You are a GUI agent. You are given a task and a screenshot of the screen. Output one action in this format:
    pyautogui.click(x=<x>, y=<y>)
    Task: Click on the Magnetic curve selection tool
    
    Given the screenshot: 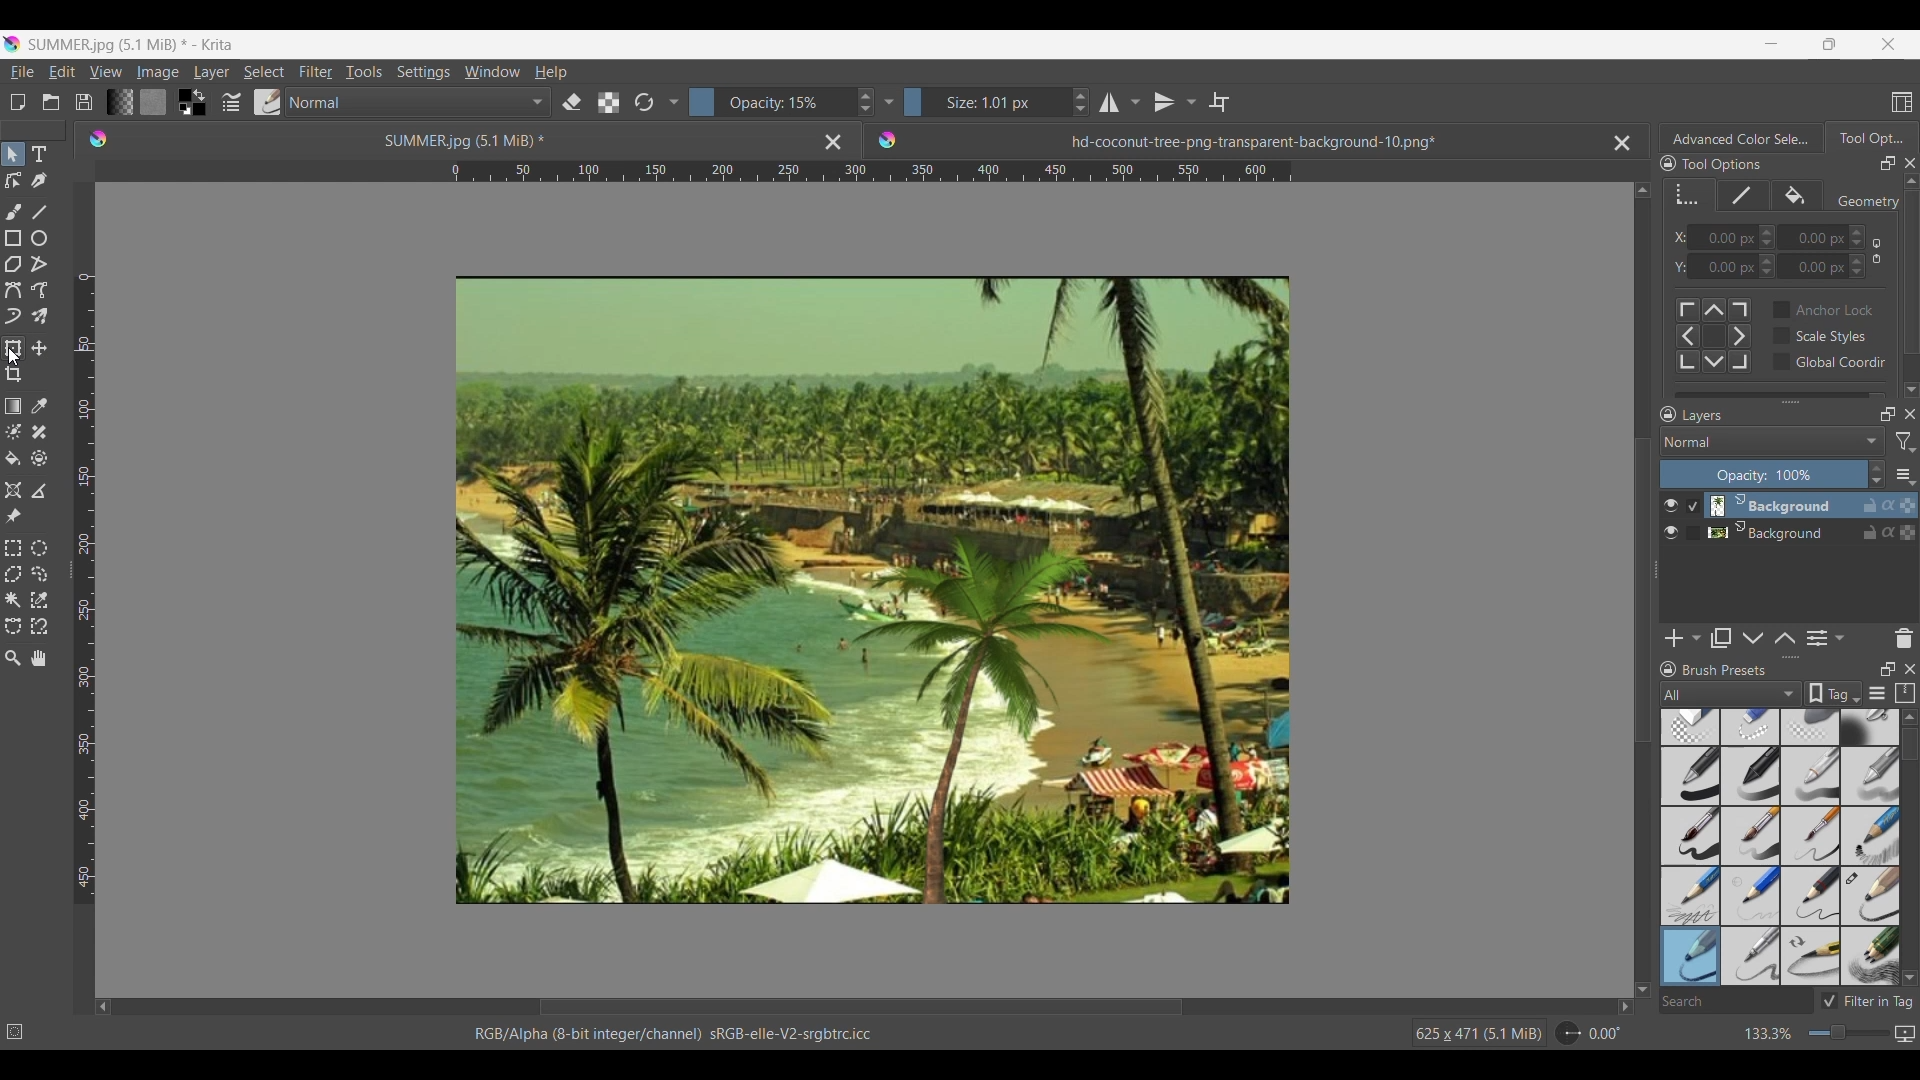 What is the action you would take?
    pyautogui.click(x=39, y=625)
    